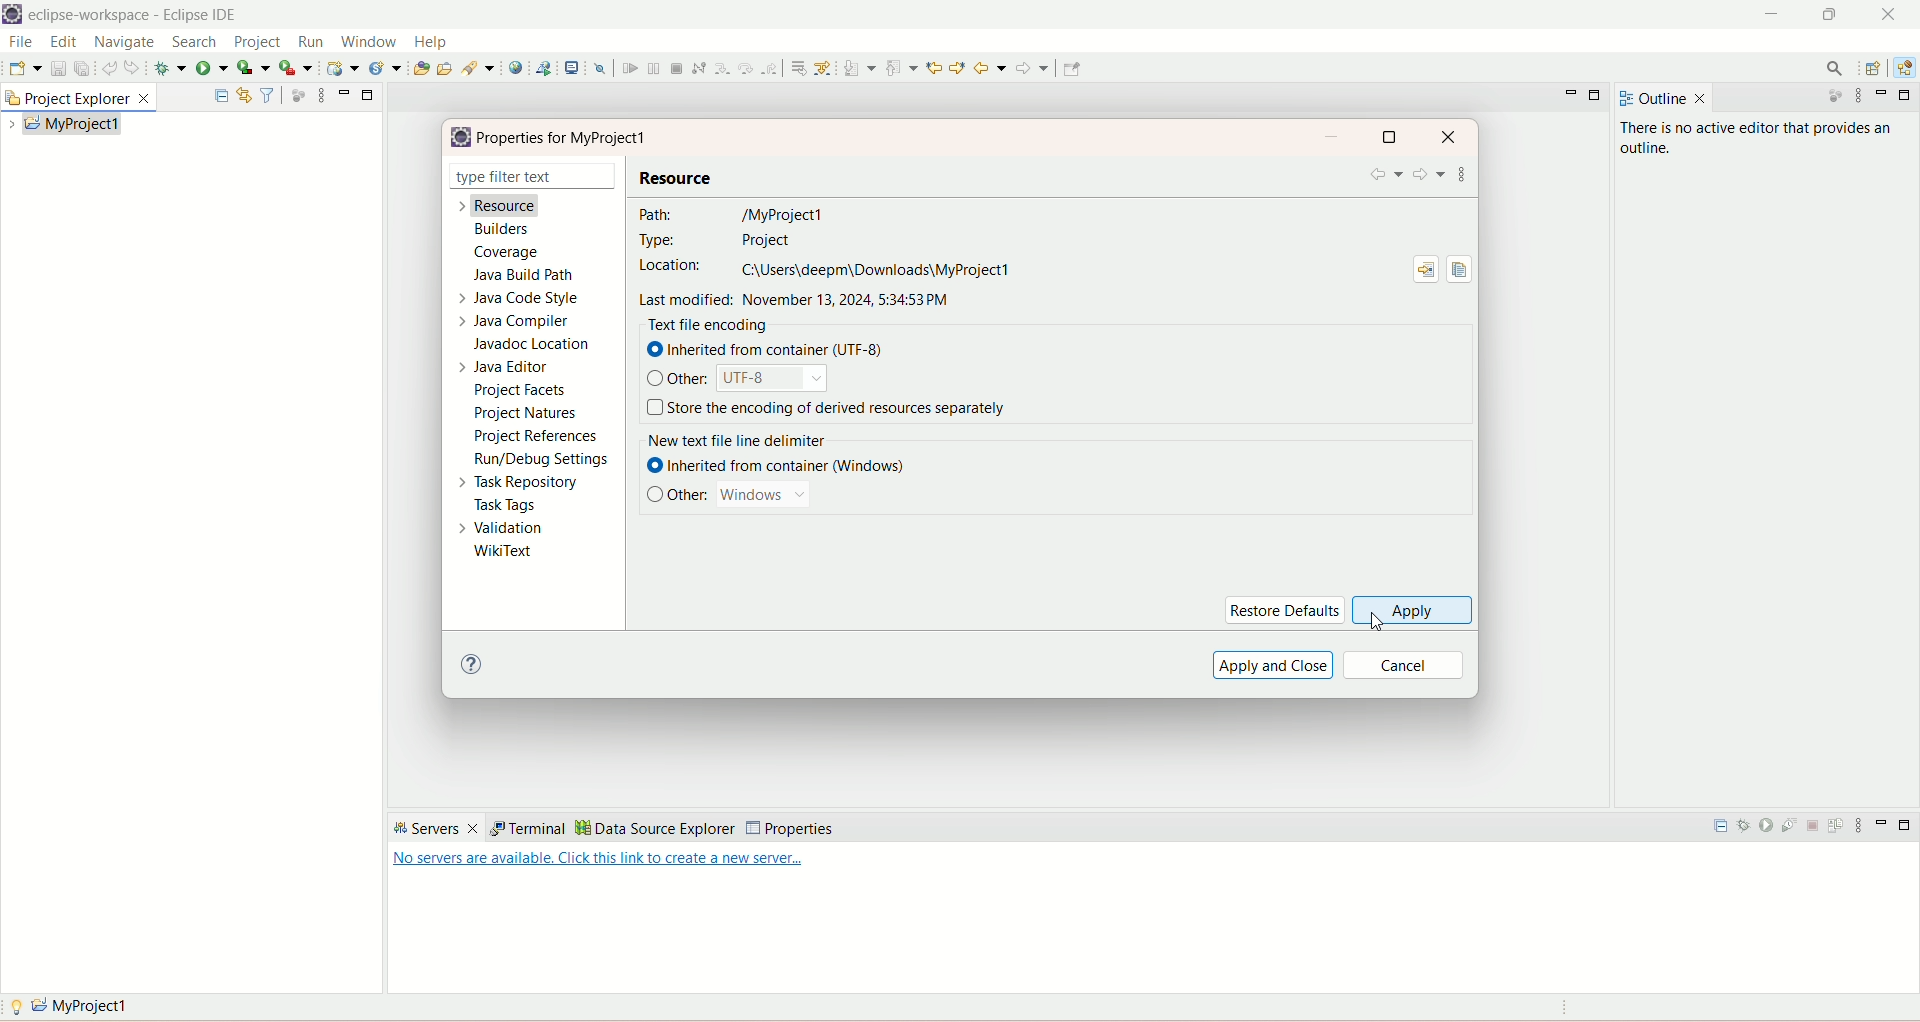  I want to click on cancel, so click(1402, 666).